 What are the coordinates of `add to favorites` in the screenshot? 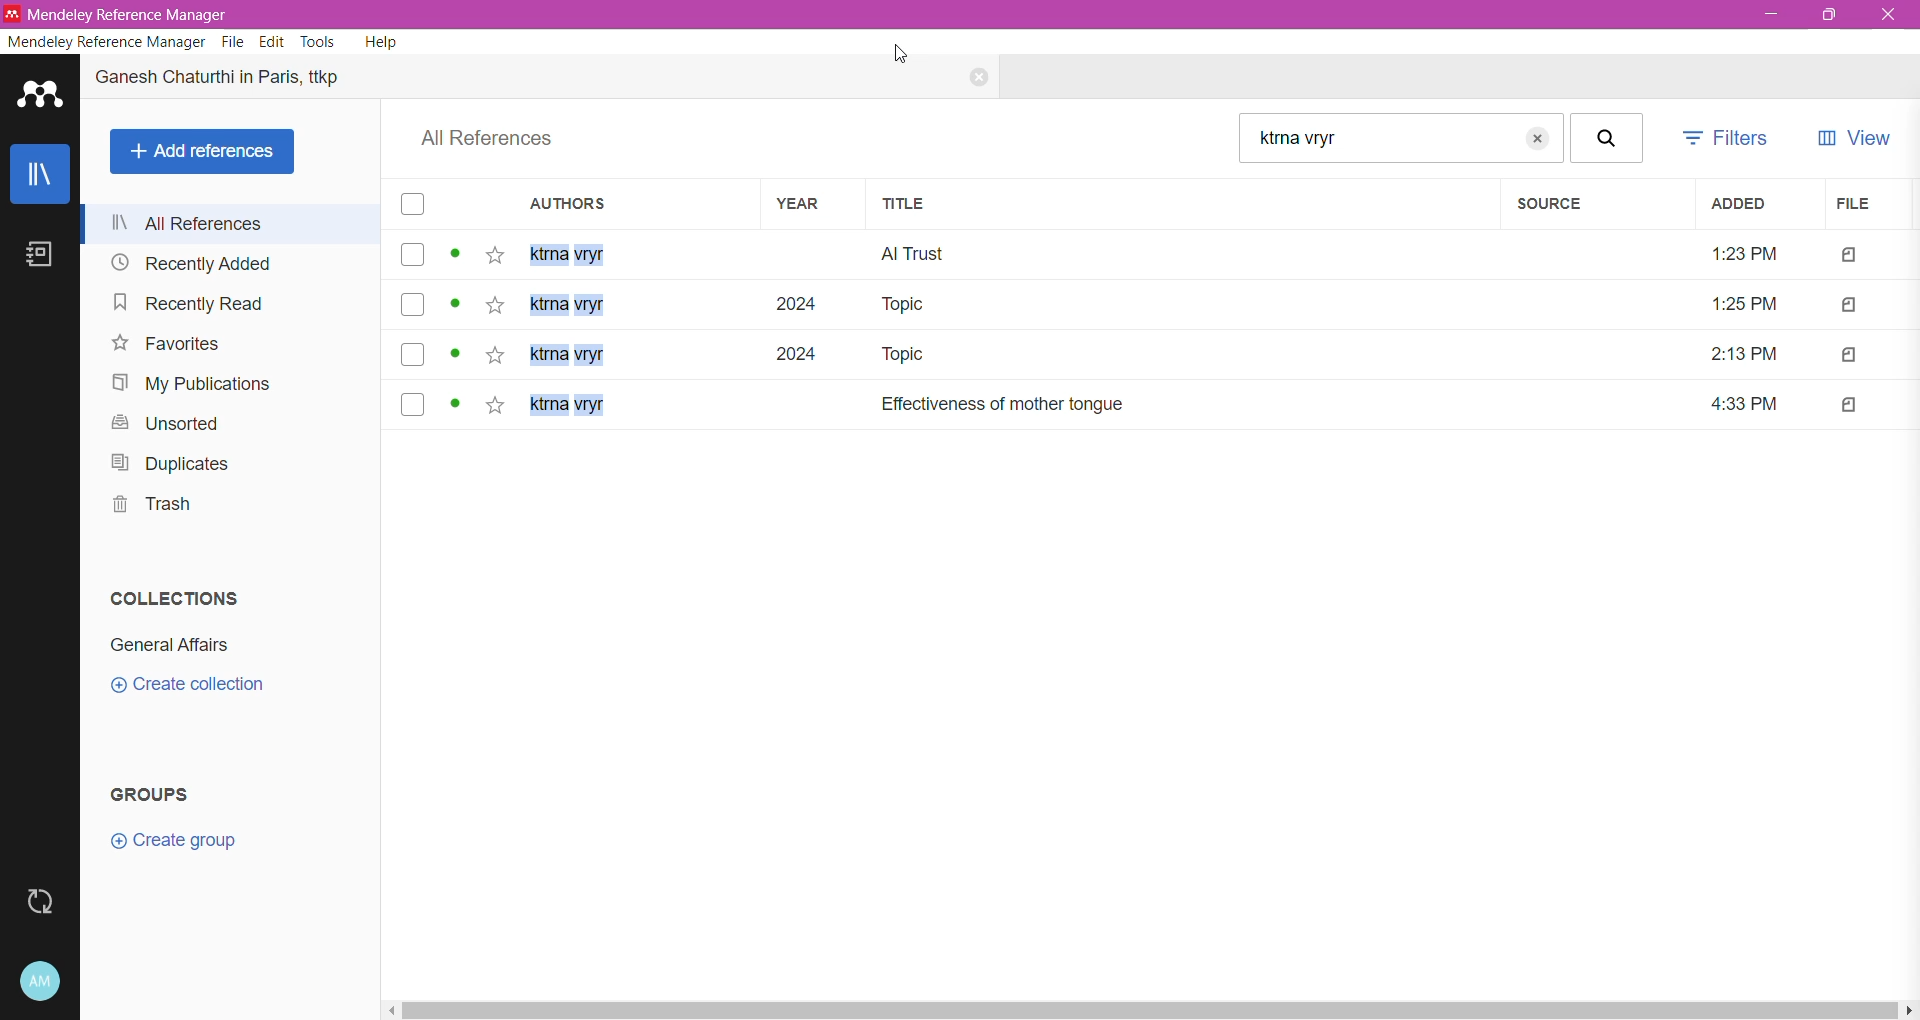 It's located at (494, 407).